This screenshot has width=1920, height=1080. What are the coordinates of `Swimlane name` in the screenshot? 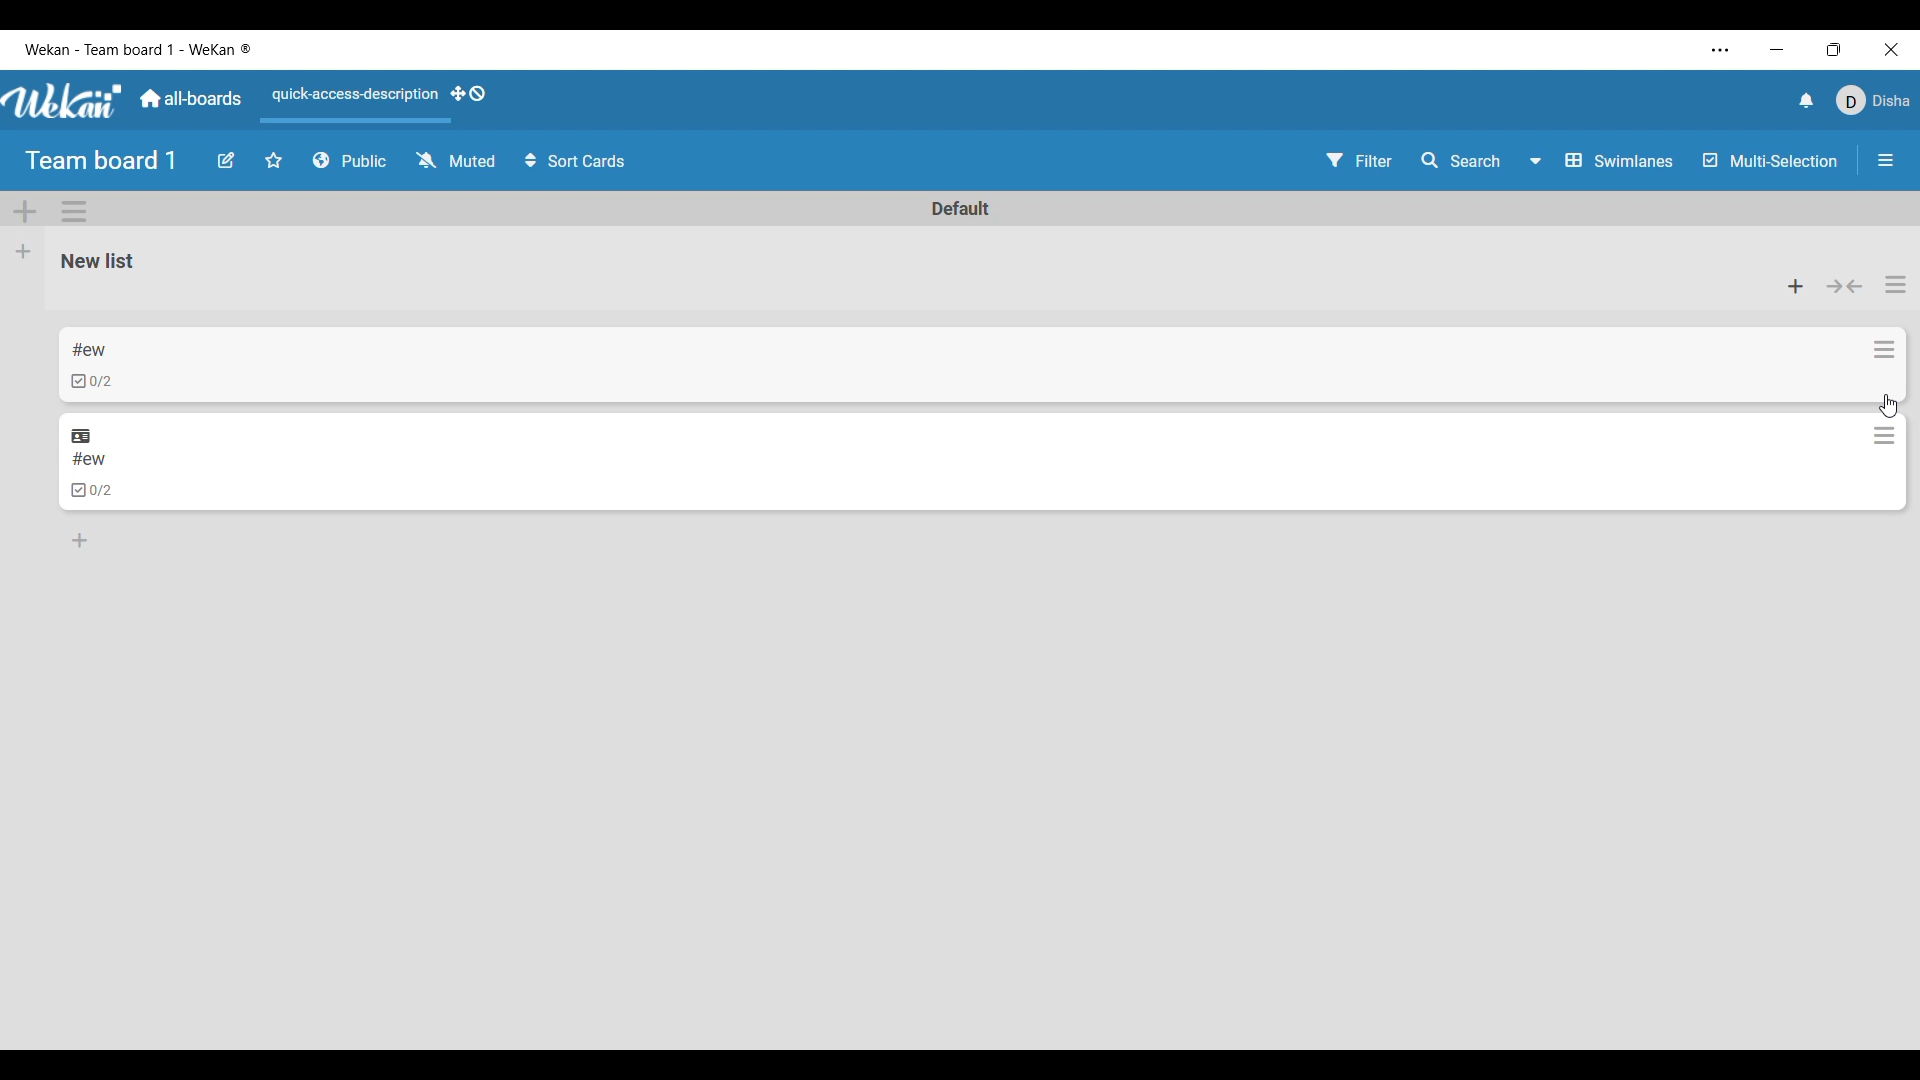 It's located at (961, 208).